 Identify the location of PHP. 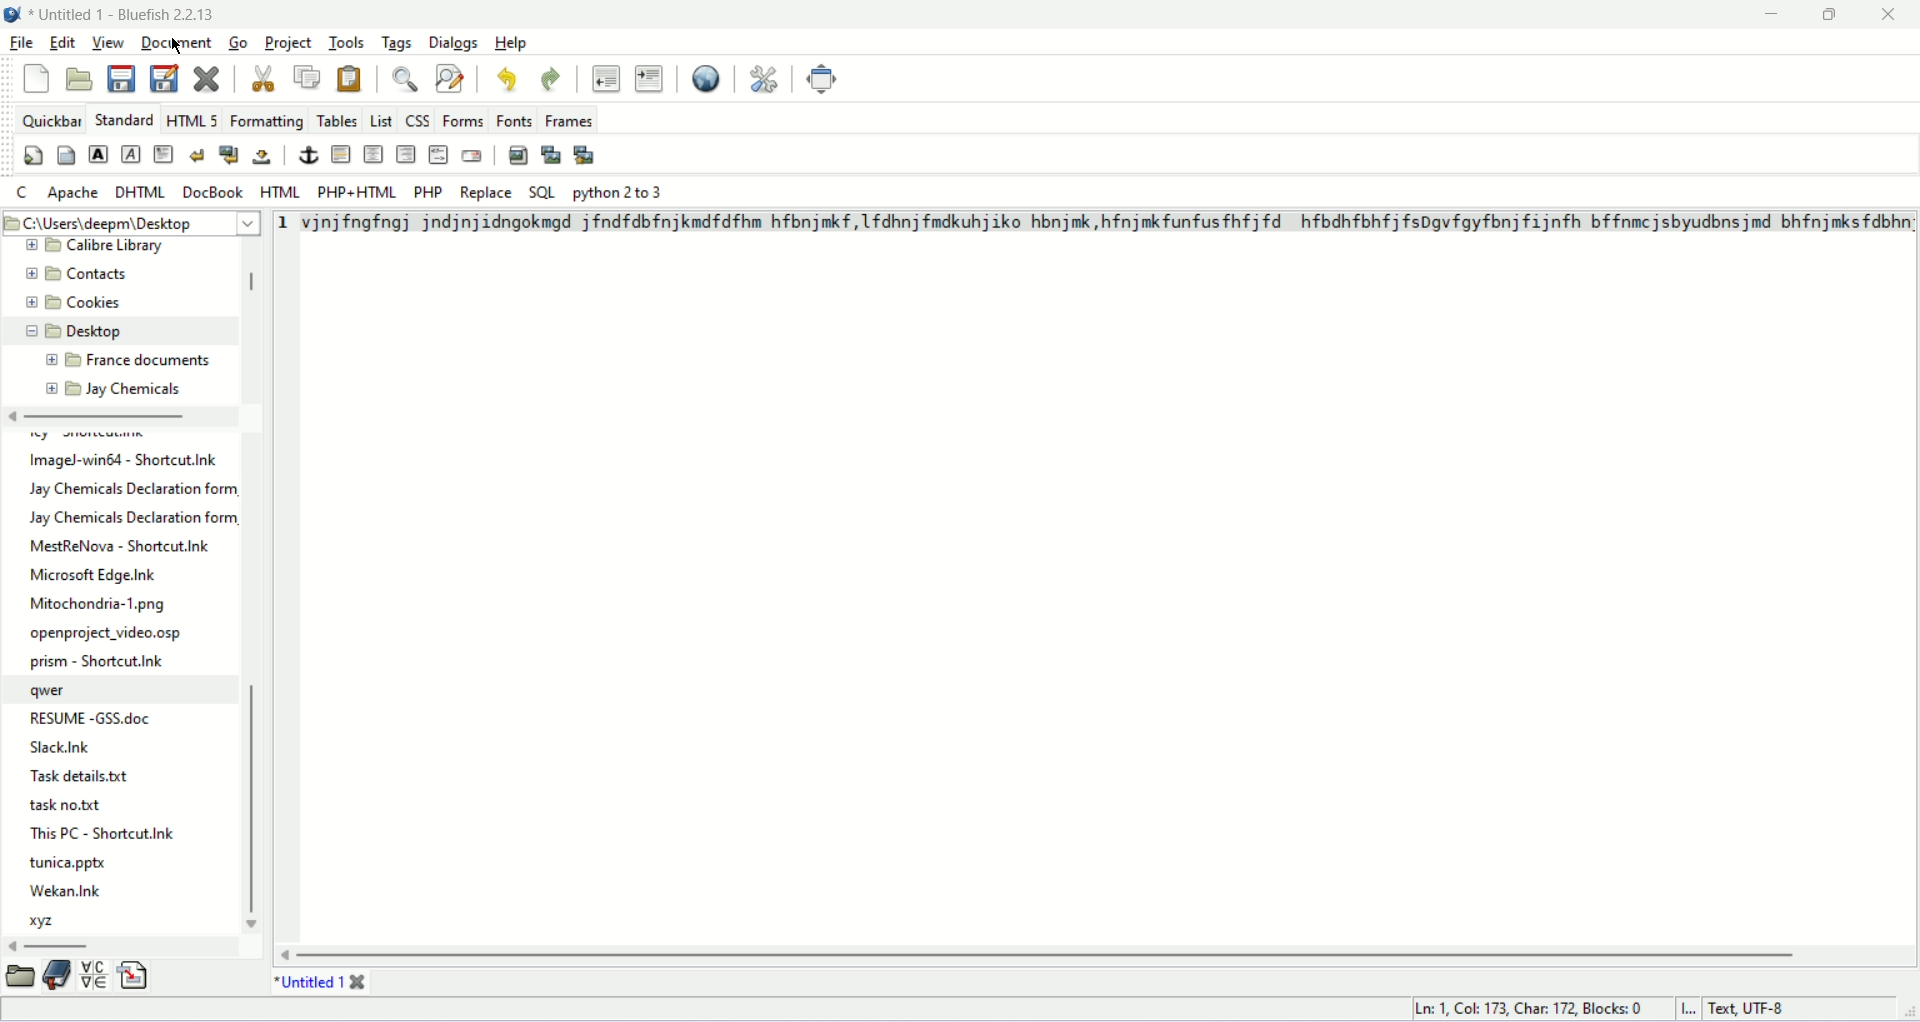
(429, 192).